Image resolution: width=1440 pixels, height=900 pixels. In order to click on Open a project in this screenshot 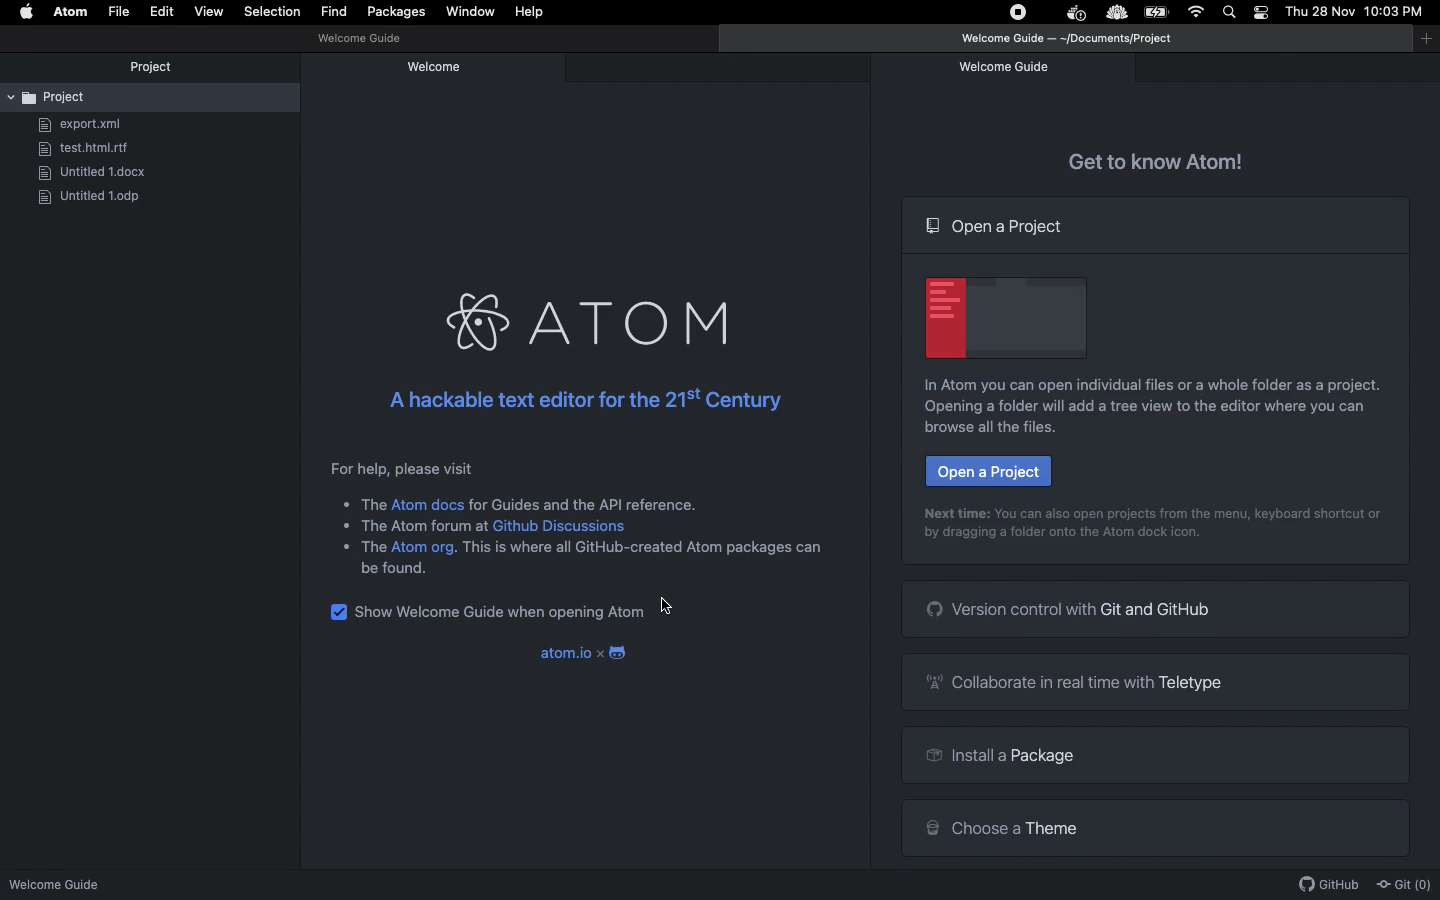, I will do `click(1000, 225)`.